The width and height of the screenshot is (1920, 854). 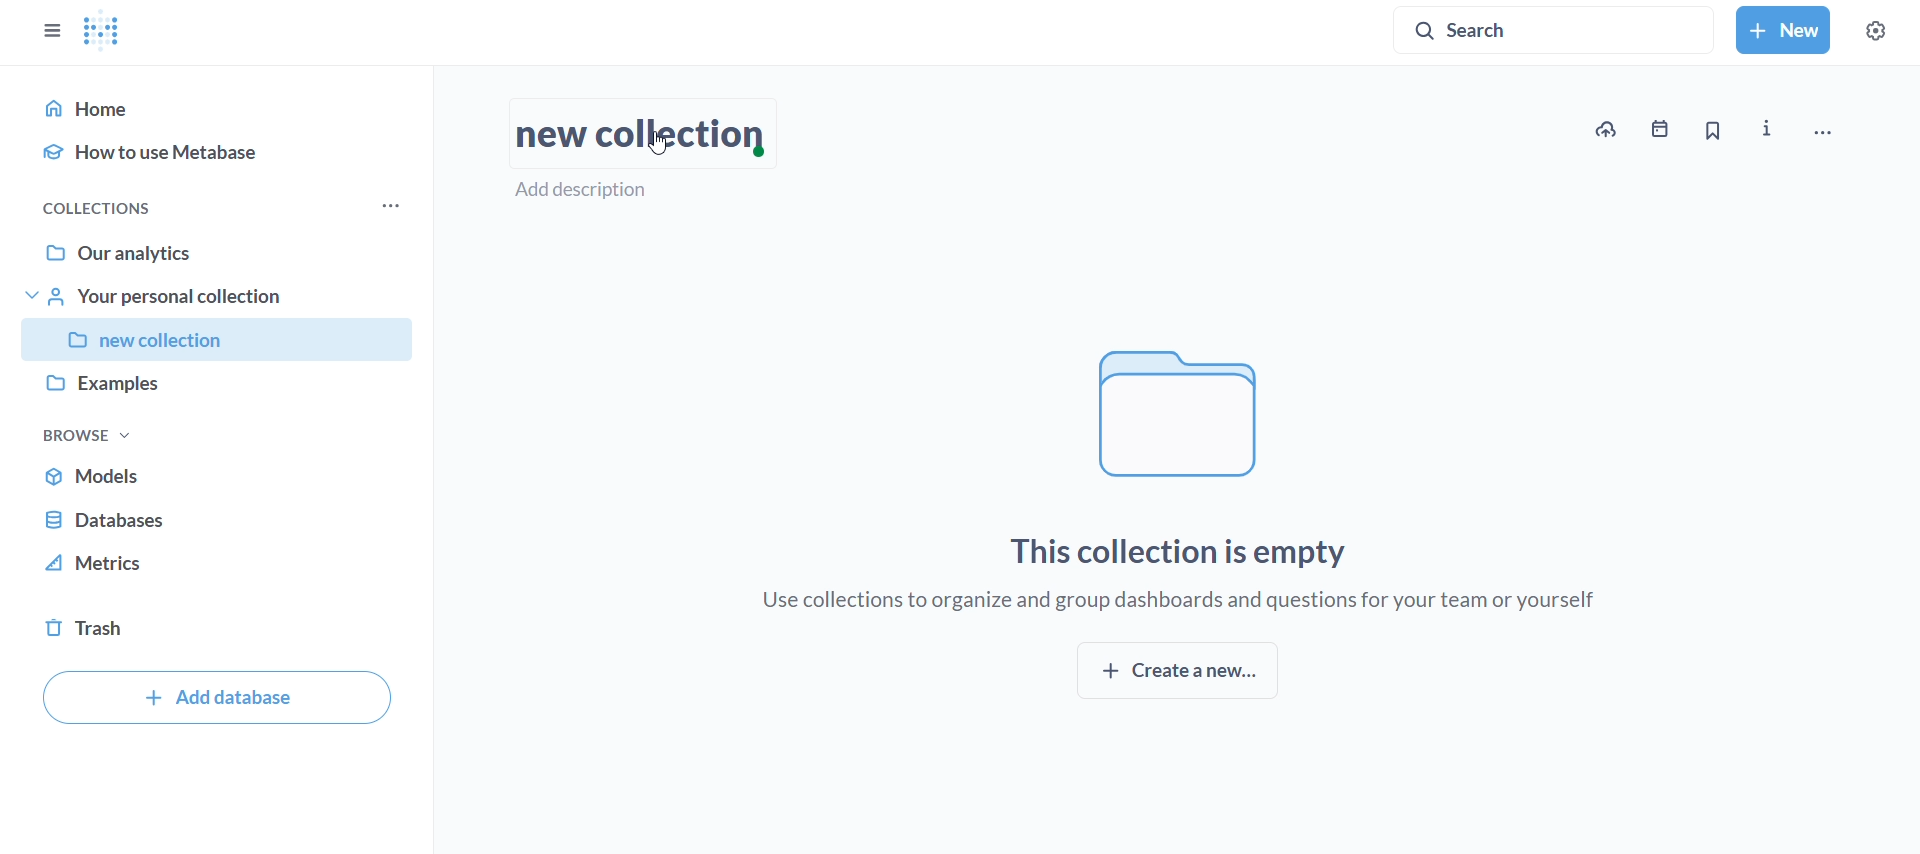 What do you see at coordinates (217, 697) in the screenshot?
I see `add database` at bounding box center [217, 697].